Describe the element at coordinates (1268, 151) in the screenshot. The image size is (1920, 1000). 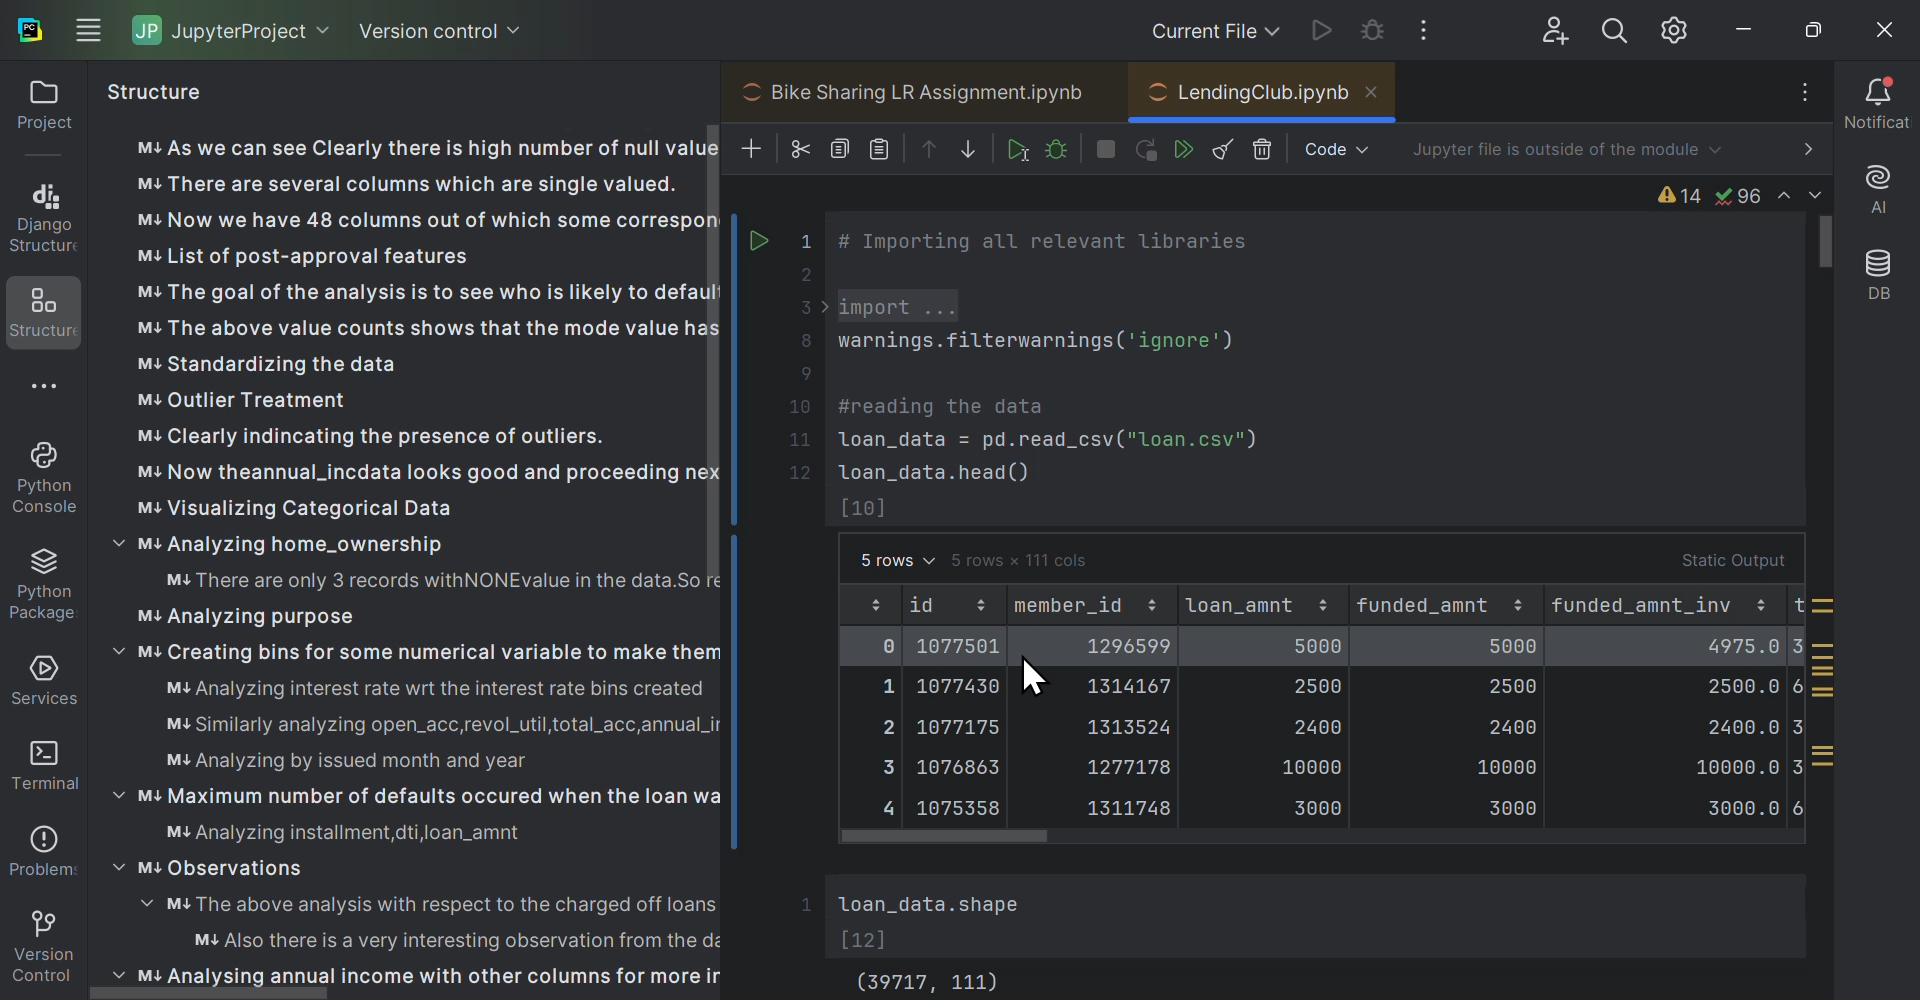
I see `Delete` at that location.